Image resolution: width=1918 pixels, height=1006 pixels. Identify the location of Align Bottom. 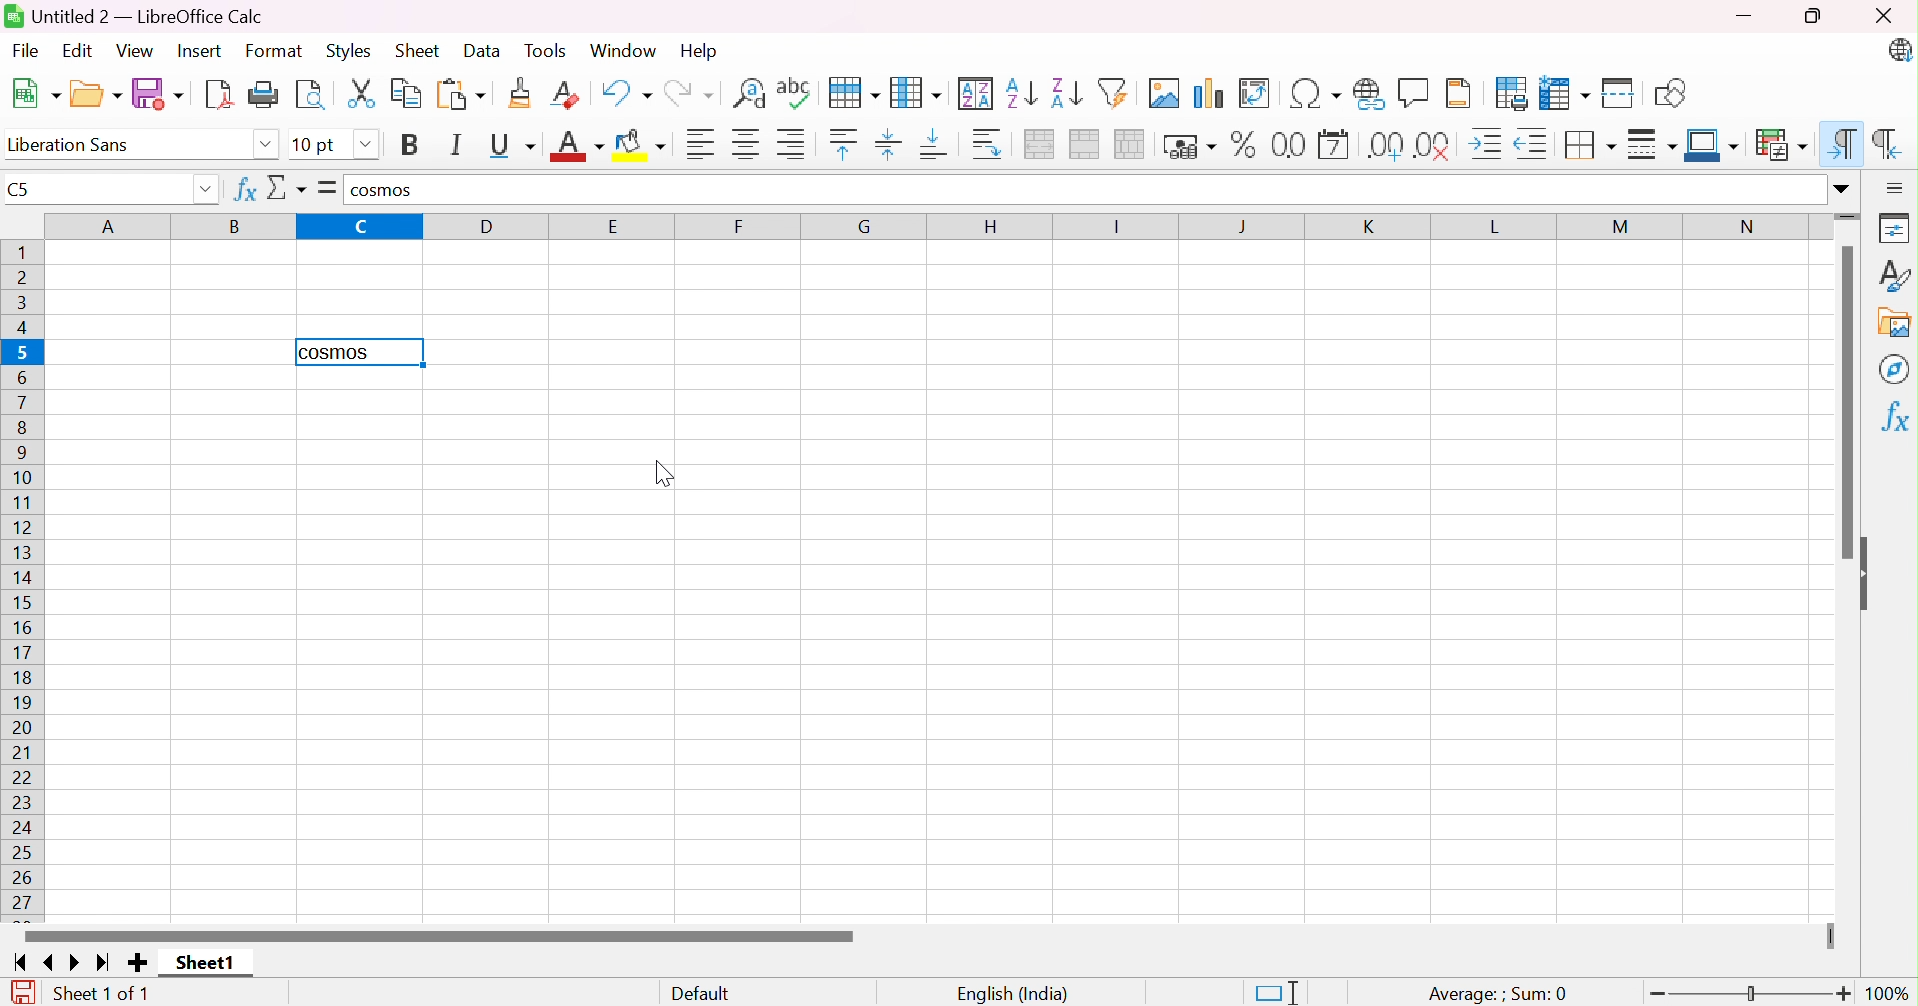
(939, 147).